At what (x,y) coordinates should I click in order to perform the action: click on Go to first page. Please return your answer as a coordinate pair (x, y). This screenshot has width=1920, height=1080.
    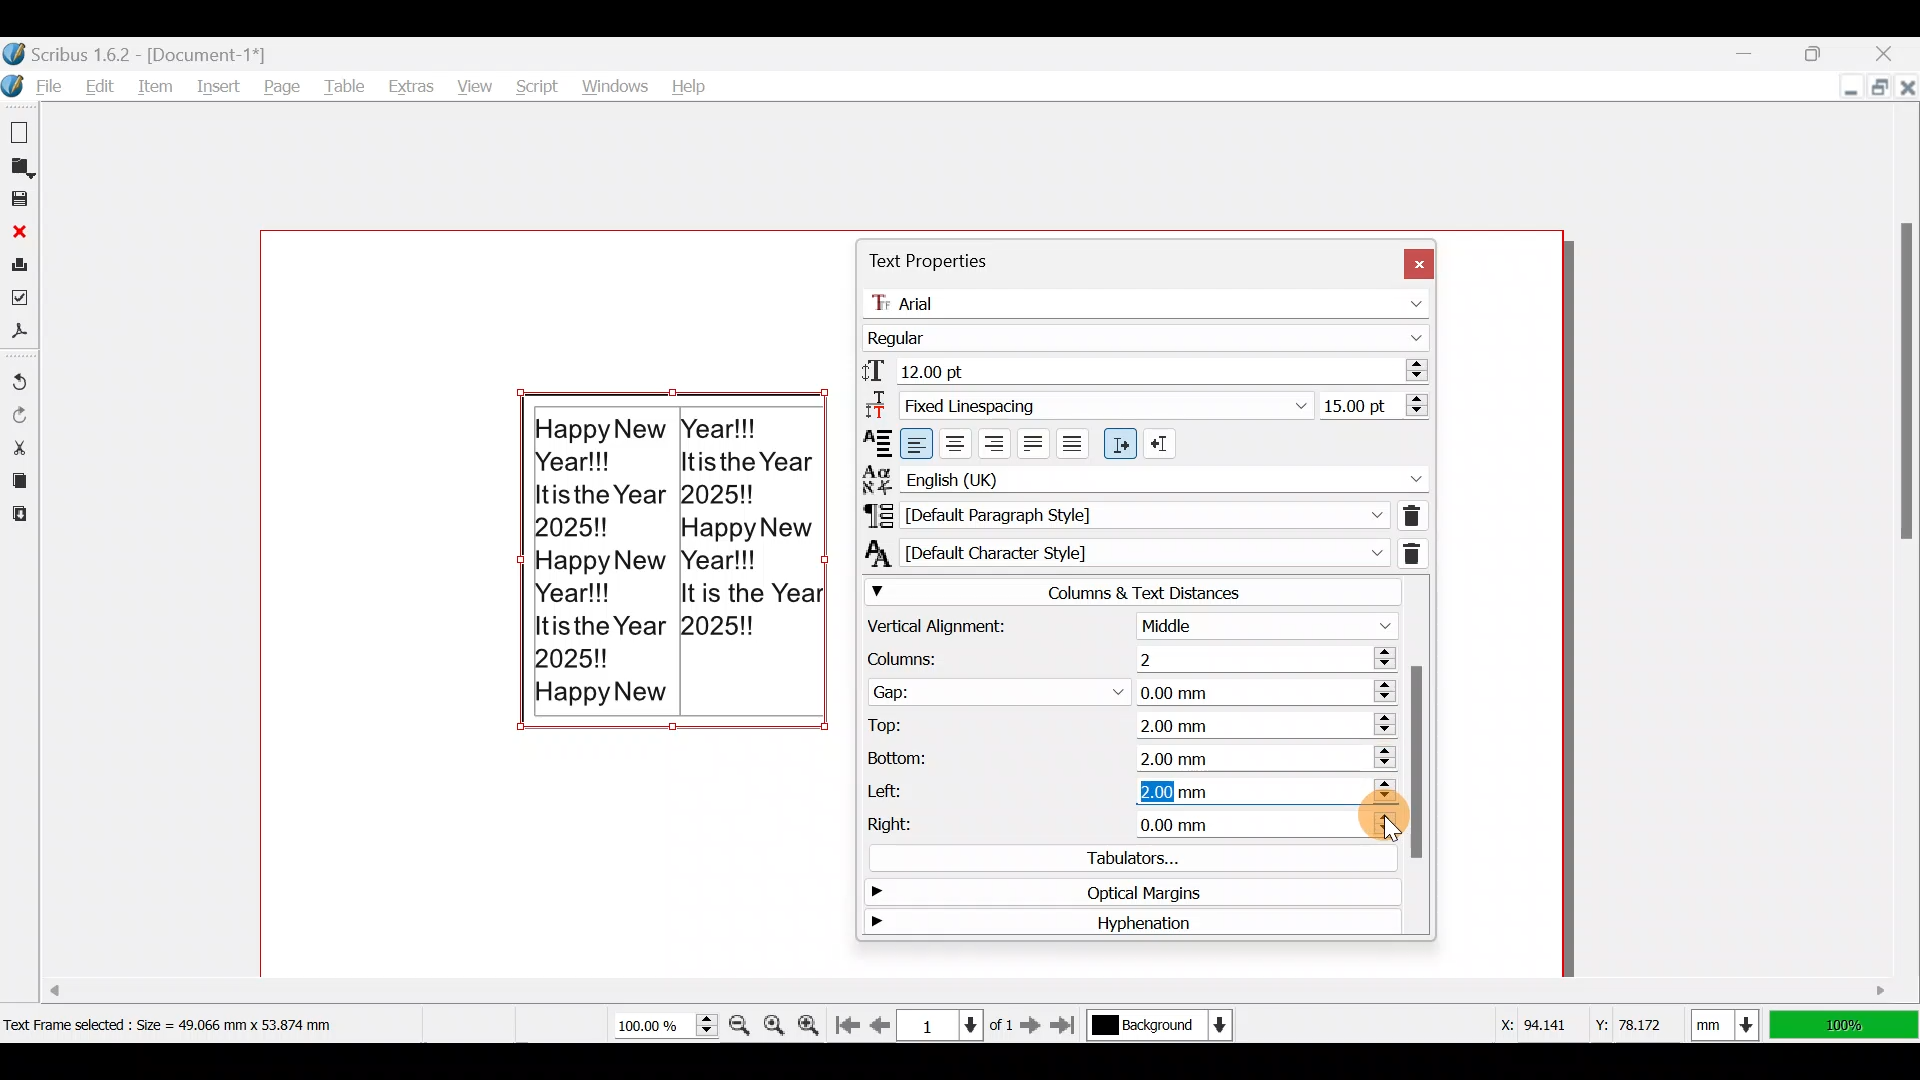
    Looking at the image, I should click on (850, 1021).